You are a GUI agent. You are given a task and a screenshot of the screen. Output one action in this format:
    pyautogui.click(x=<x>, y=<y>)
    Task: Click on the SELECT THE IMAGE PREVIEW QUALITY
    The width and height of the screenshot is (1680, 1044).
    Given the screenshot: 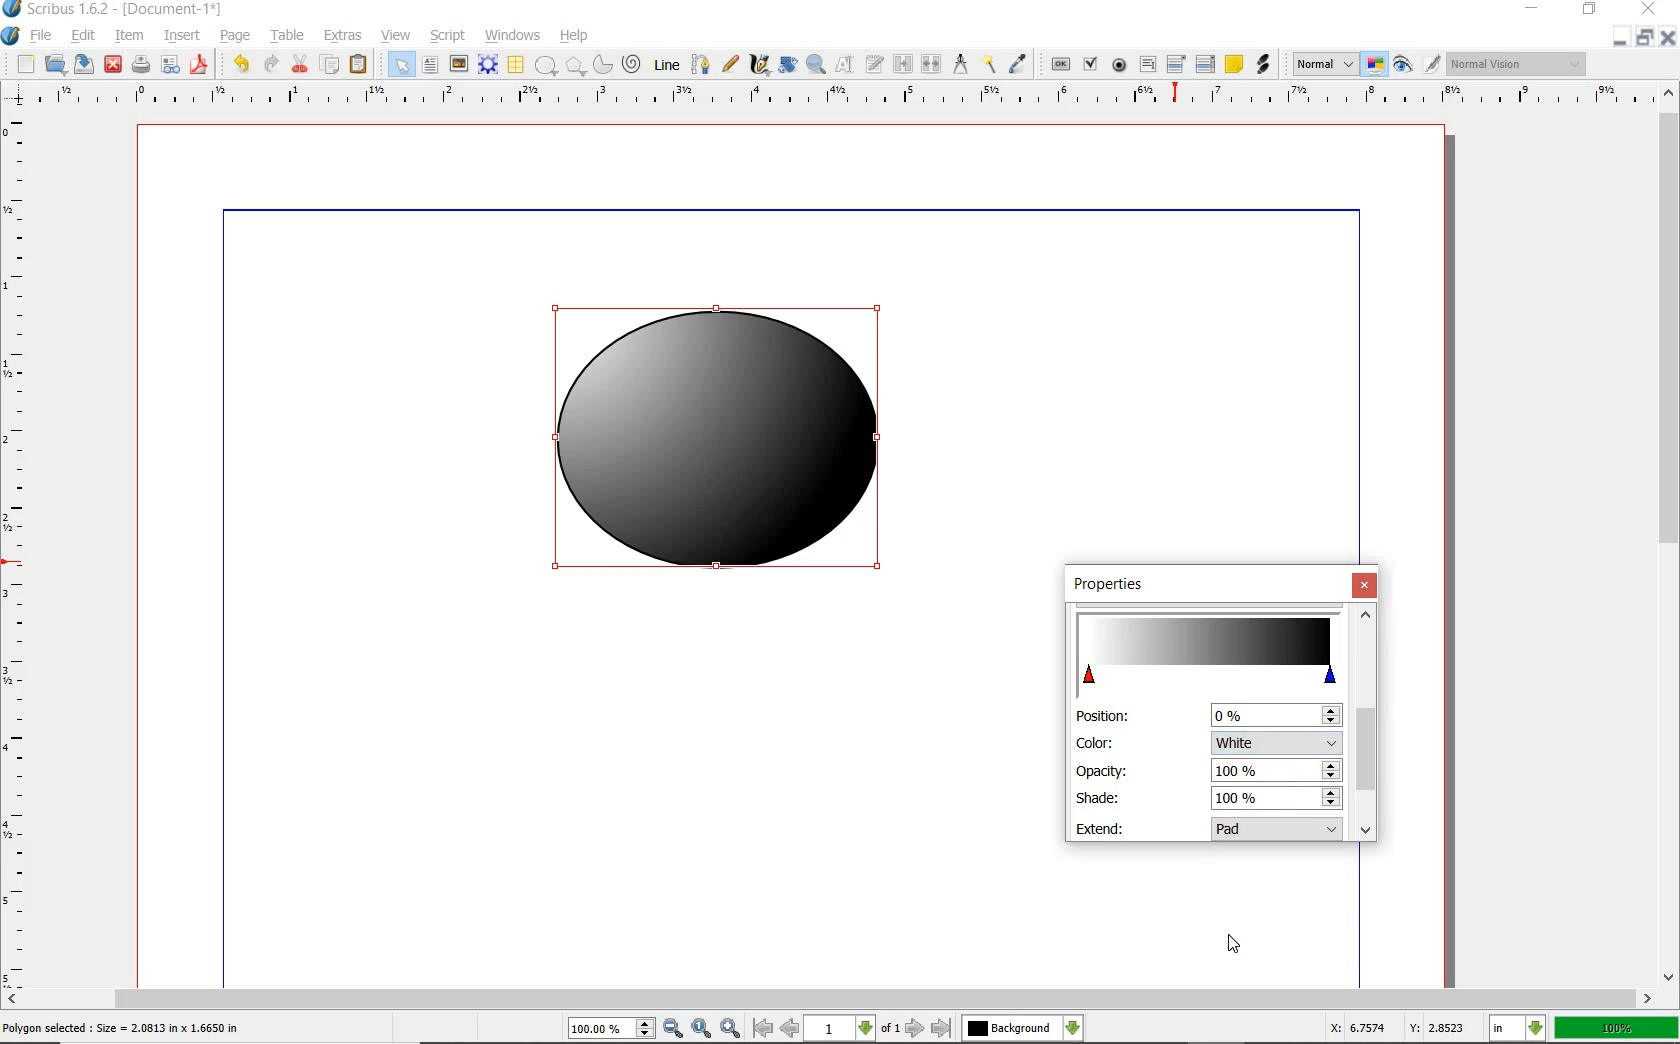 What is the action you would take?
    pyautogui.click(x=1325, y=64)
    